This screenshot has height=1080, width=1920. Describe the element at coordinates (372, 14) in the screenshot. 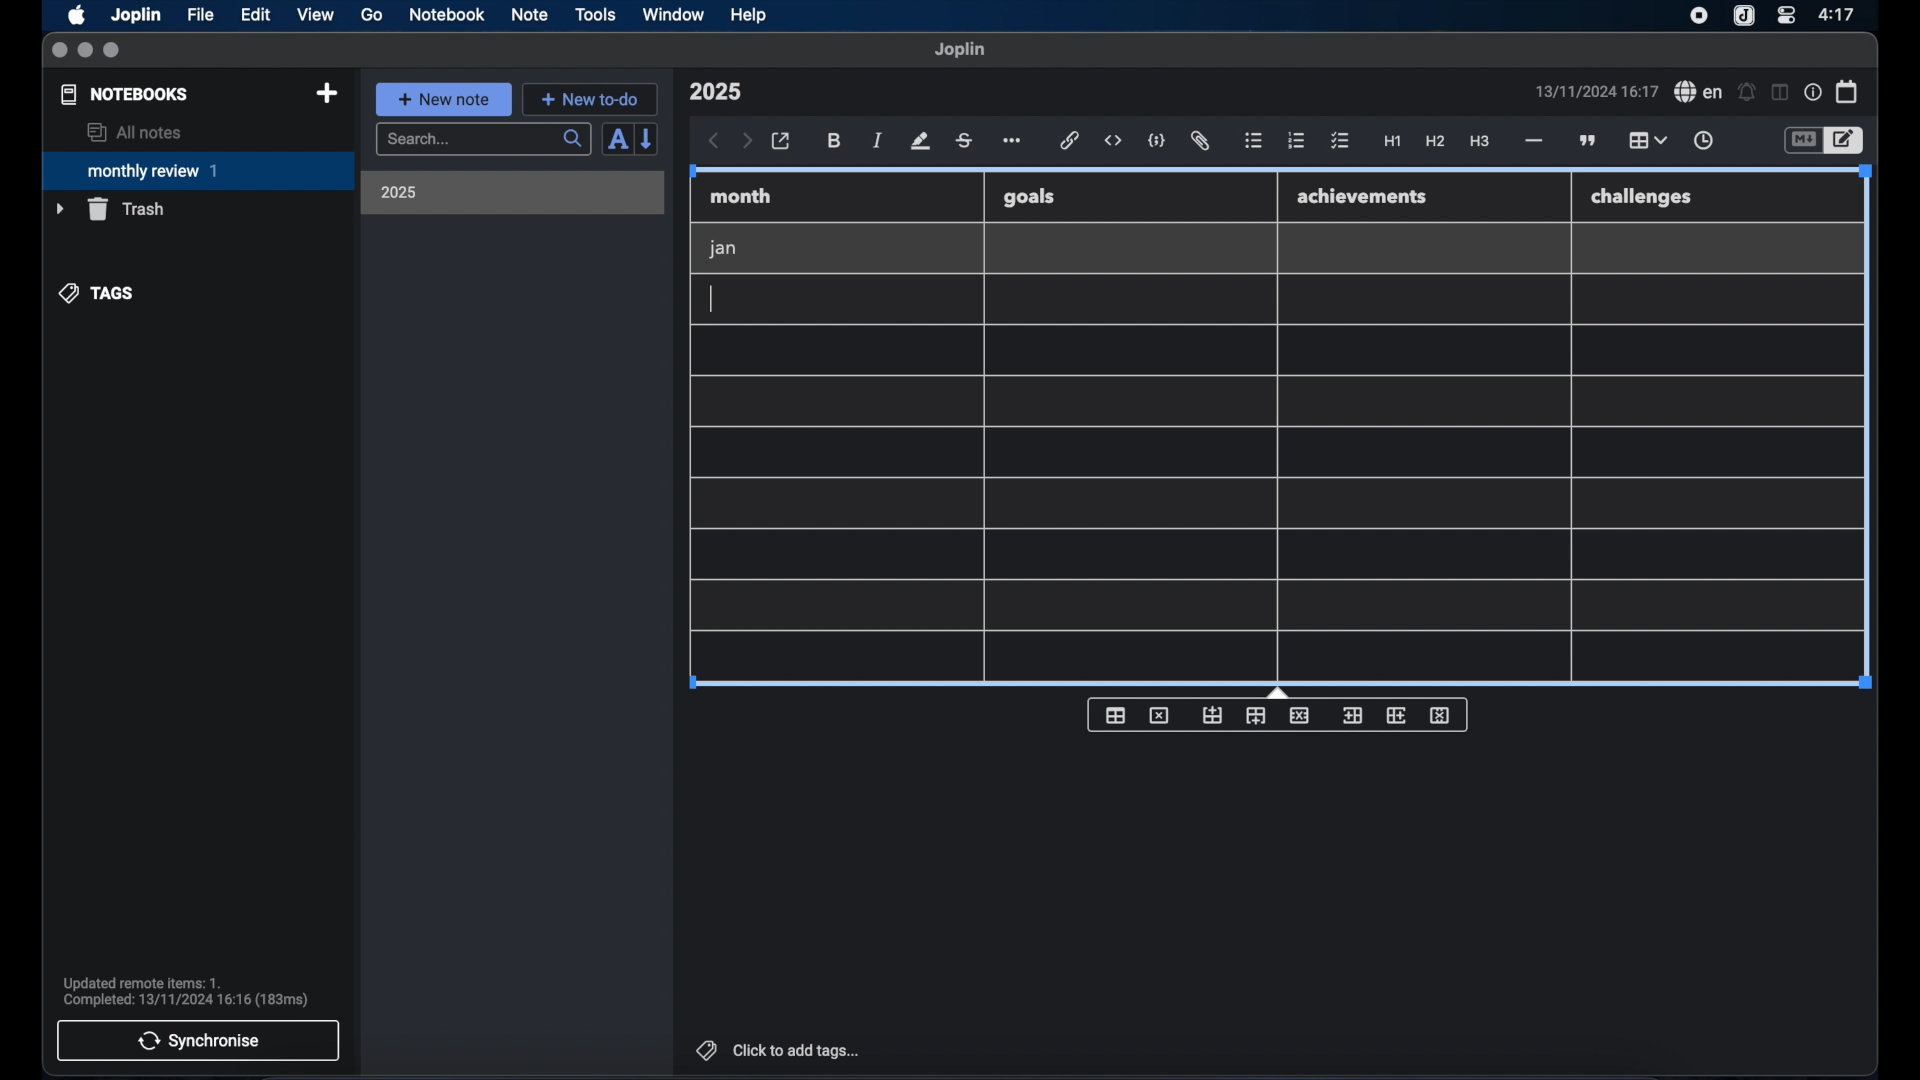

I see `go` at that location.